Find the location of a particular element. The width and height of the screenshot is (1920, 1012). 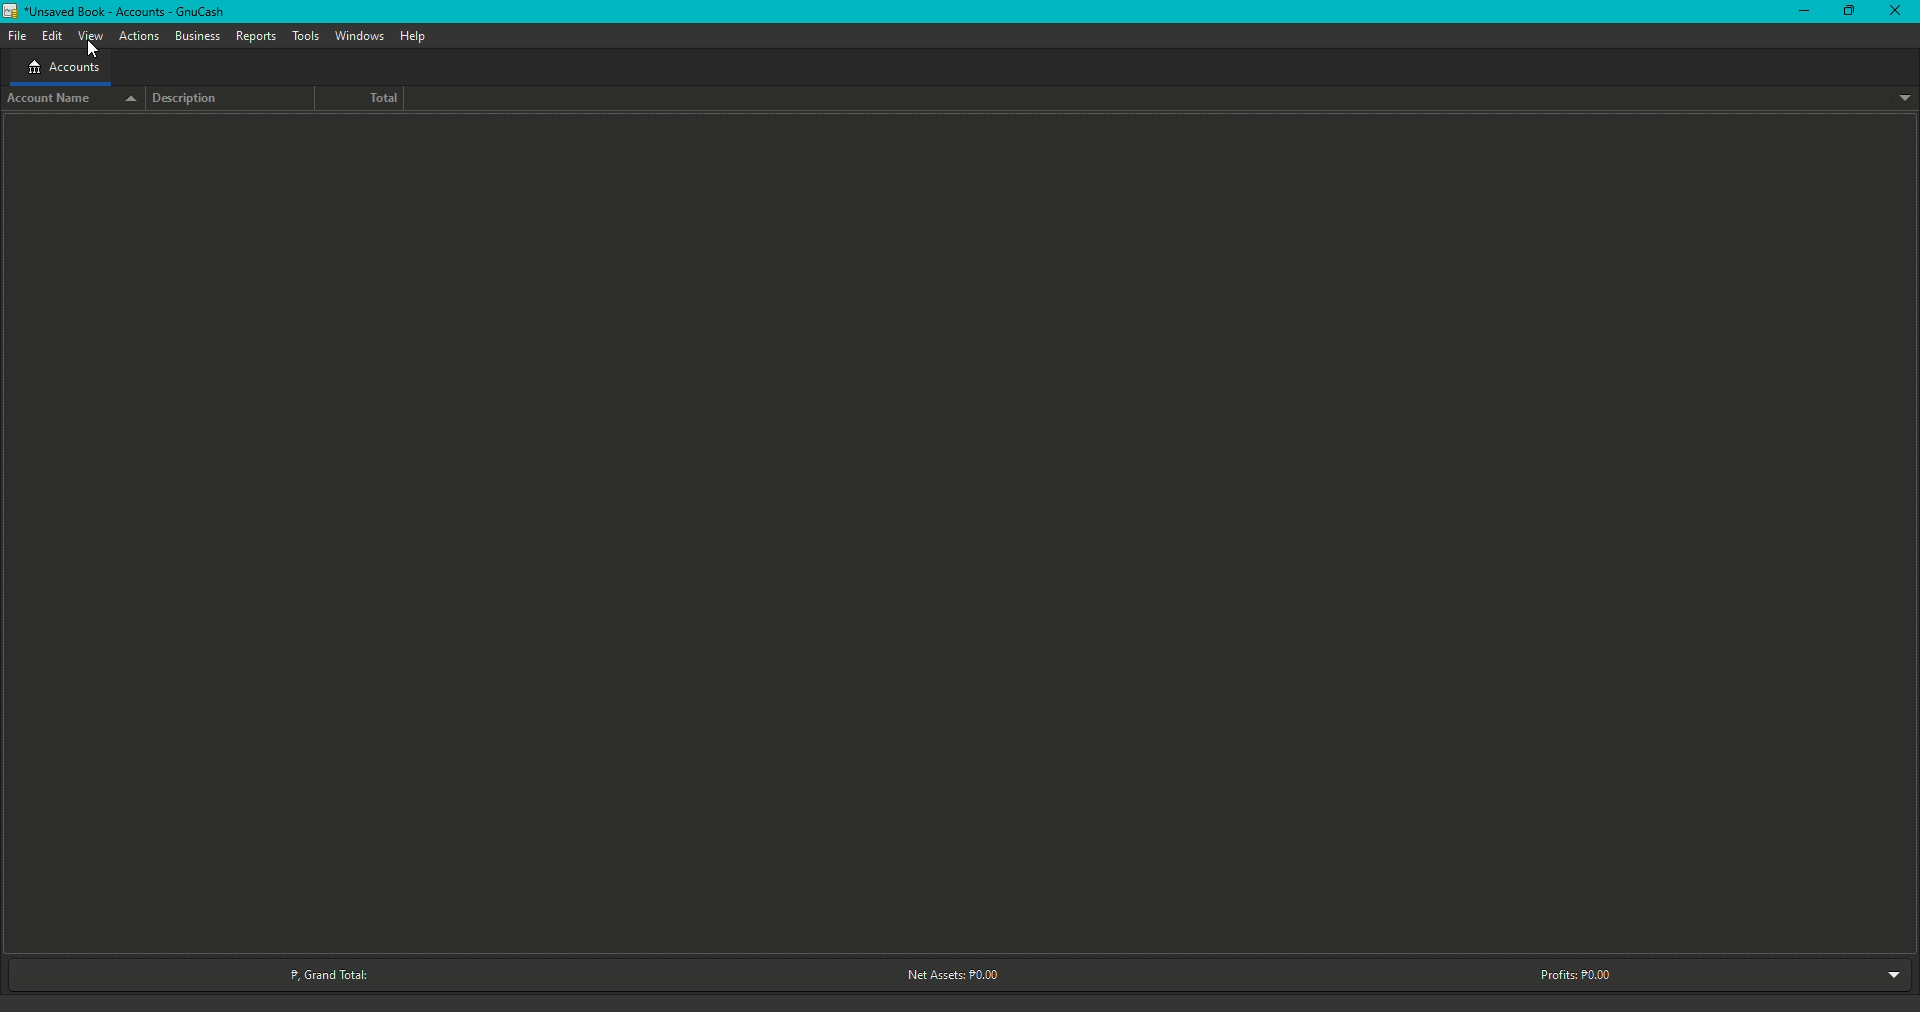

Deposits is located at coordinates (255, 36).